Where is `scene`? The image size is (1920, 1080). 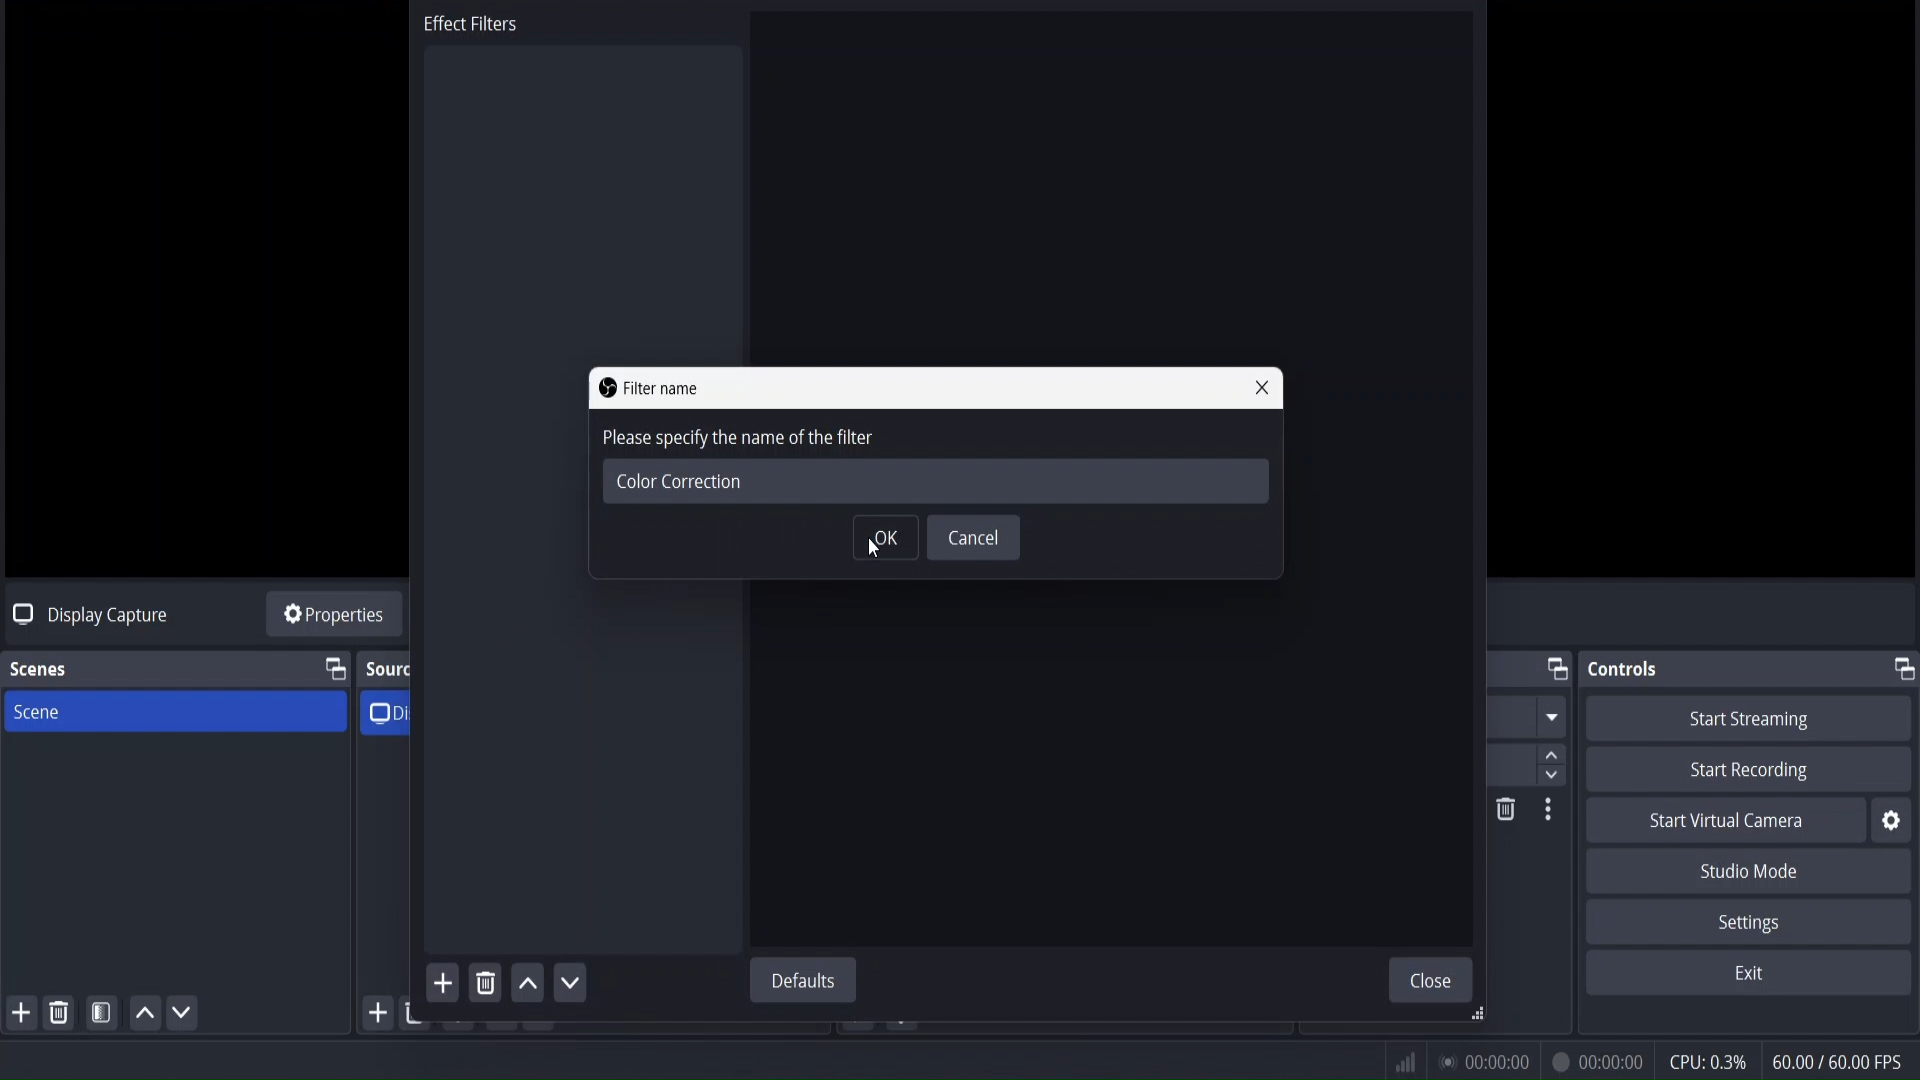
scene is located at coordinates (37, 714).